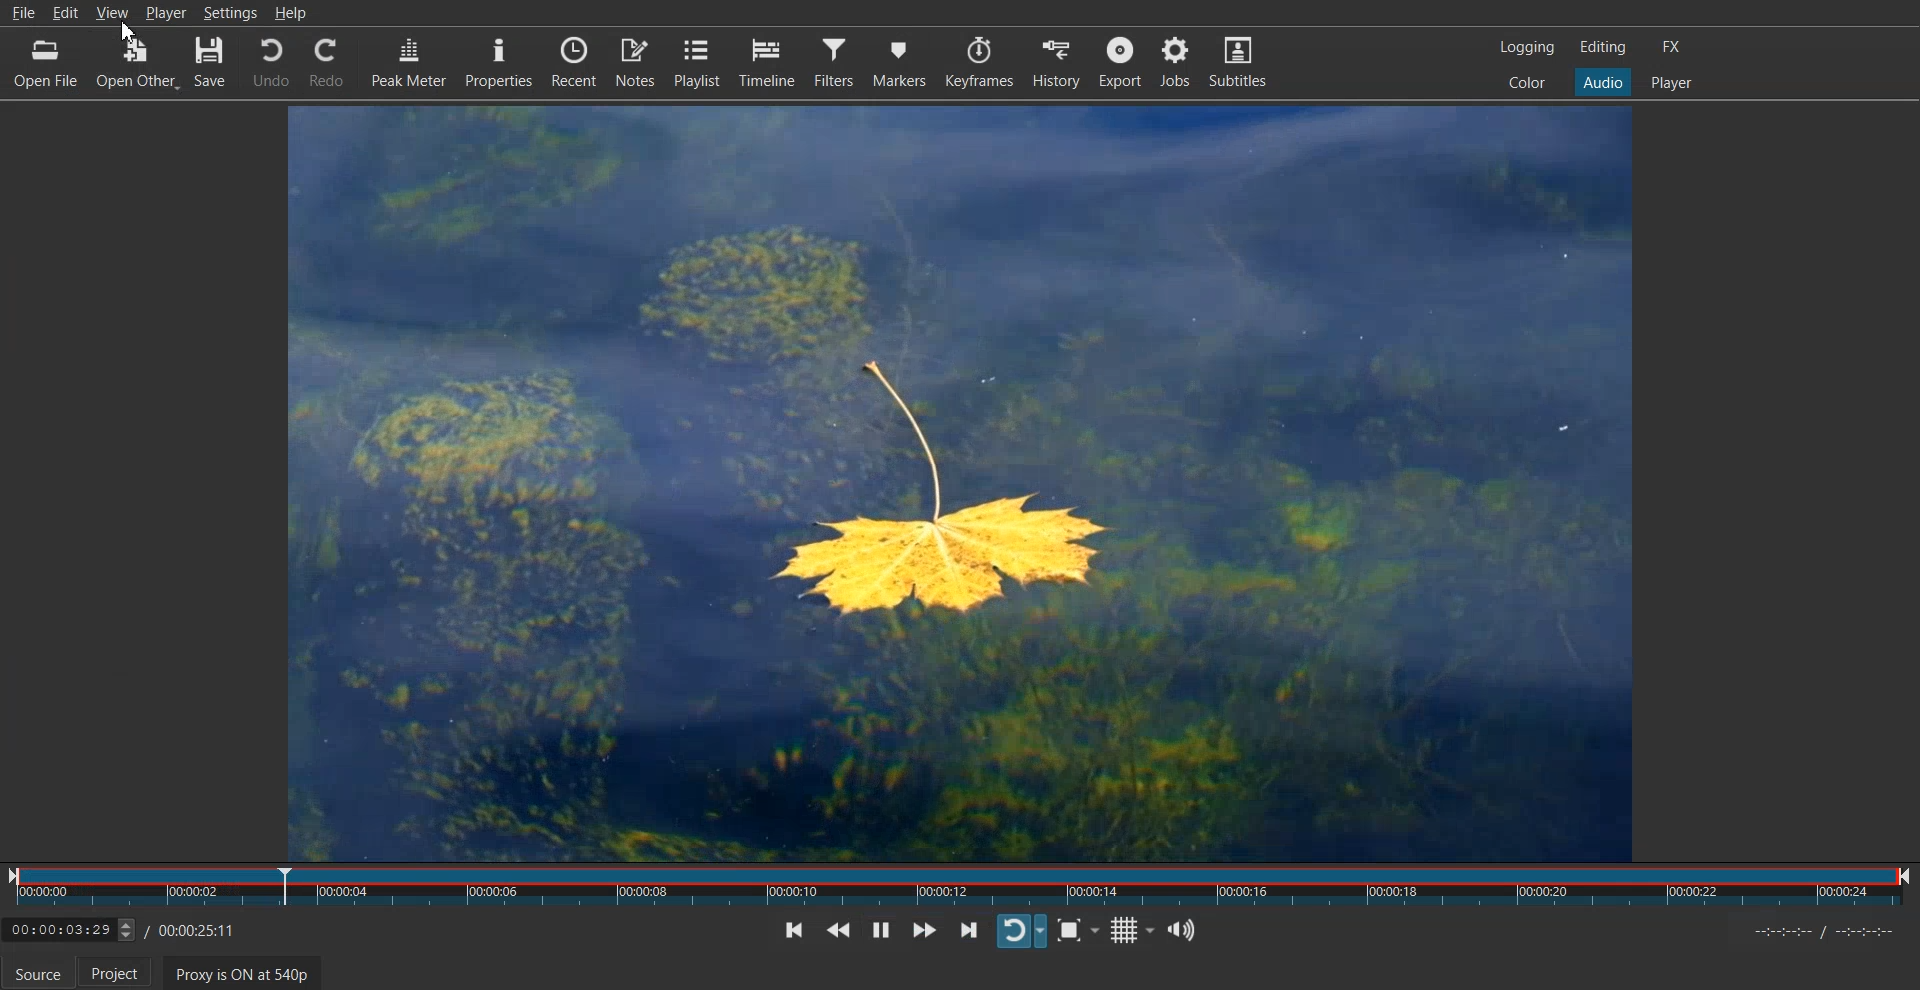 The height and width of the screenshot is (990, 1920). I want to click on Playlist, so click(699, 62).